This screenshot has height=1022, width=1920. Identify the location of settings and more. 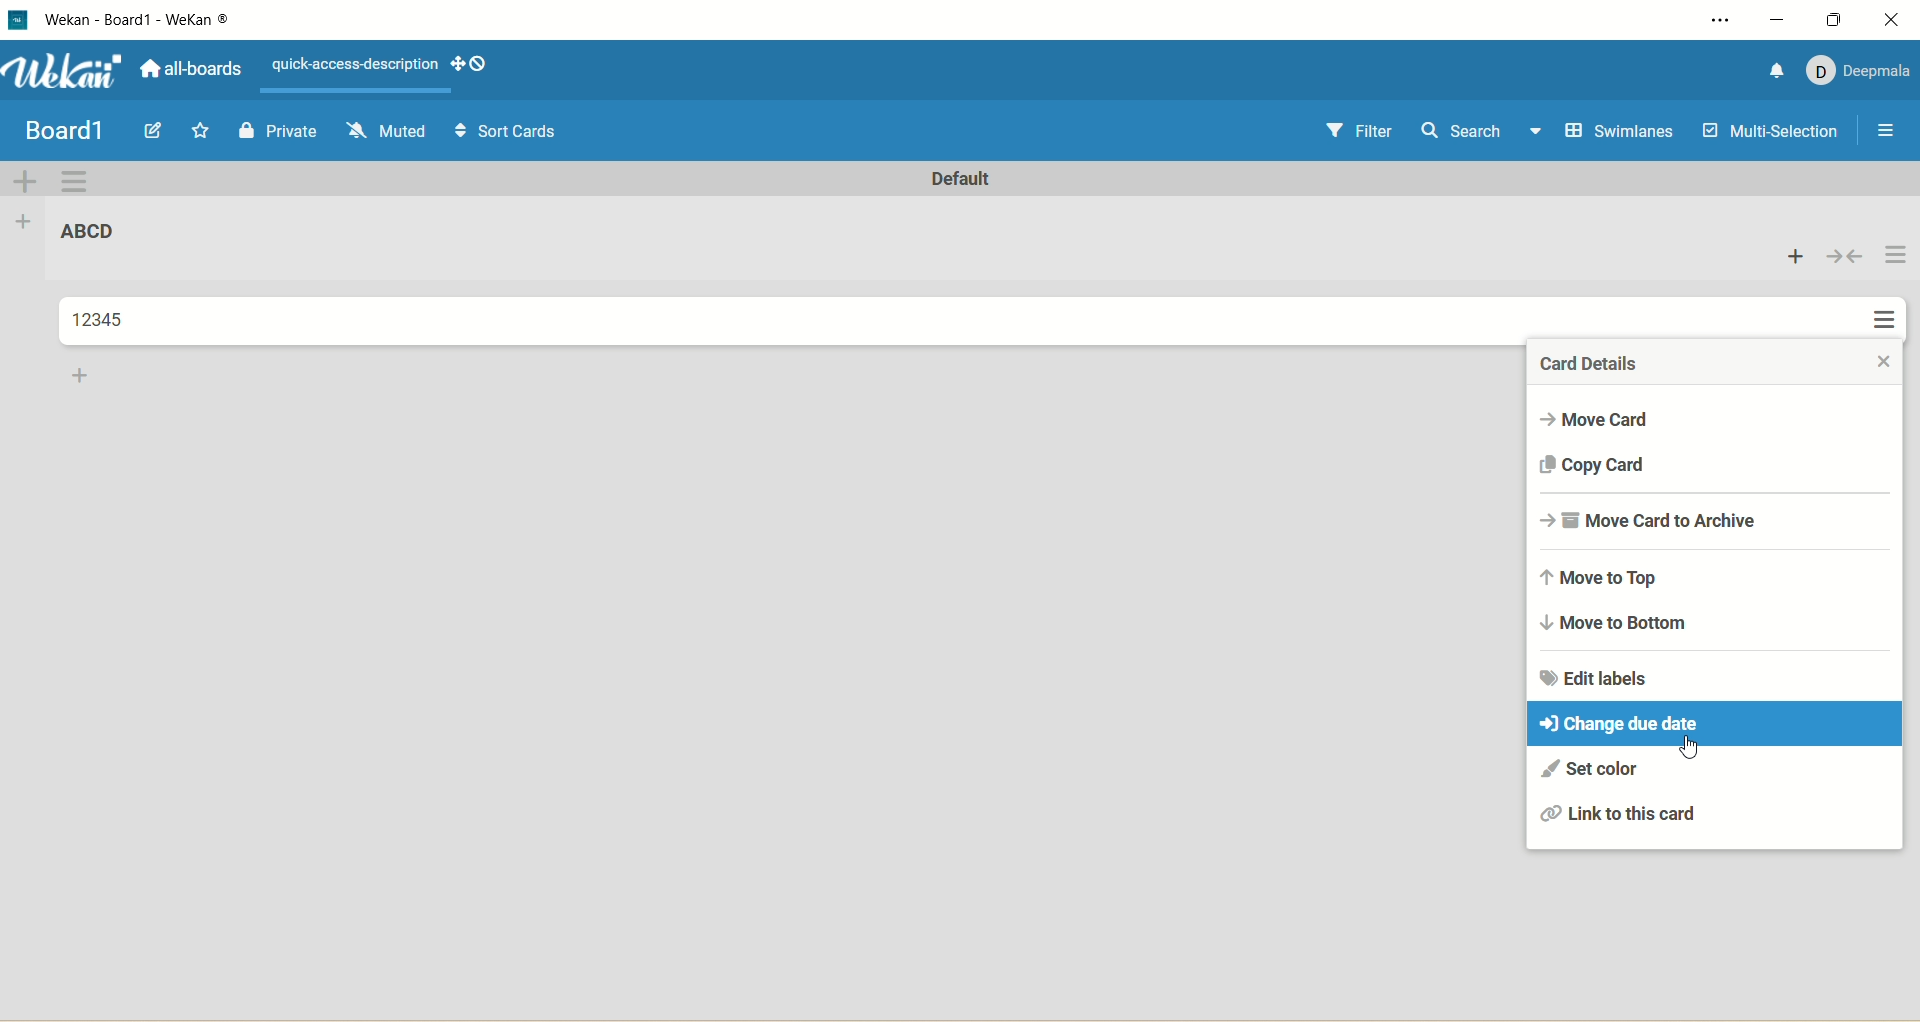
(1709, 20).